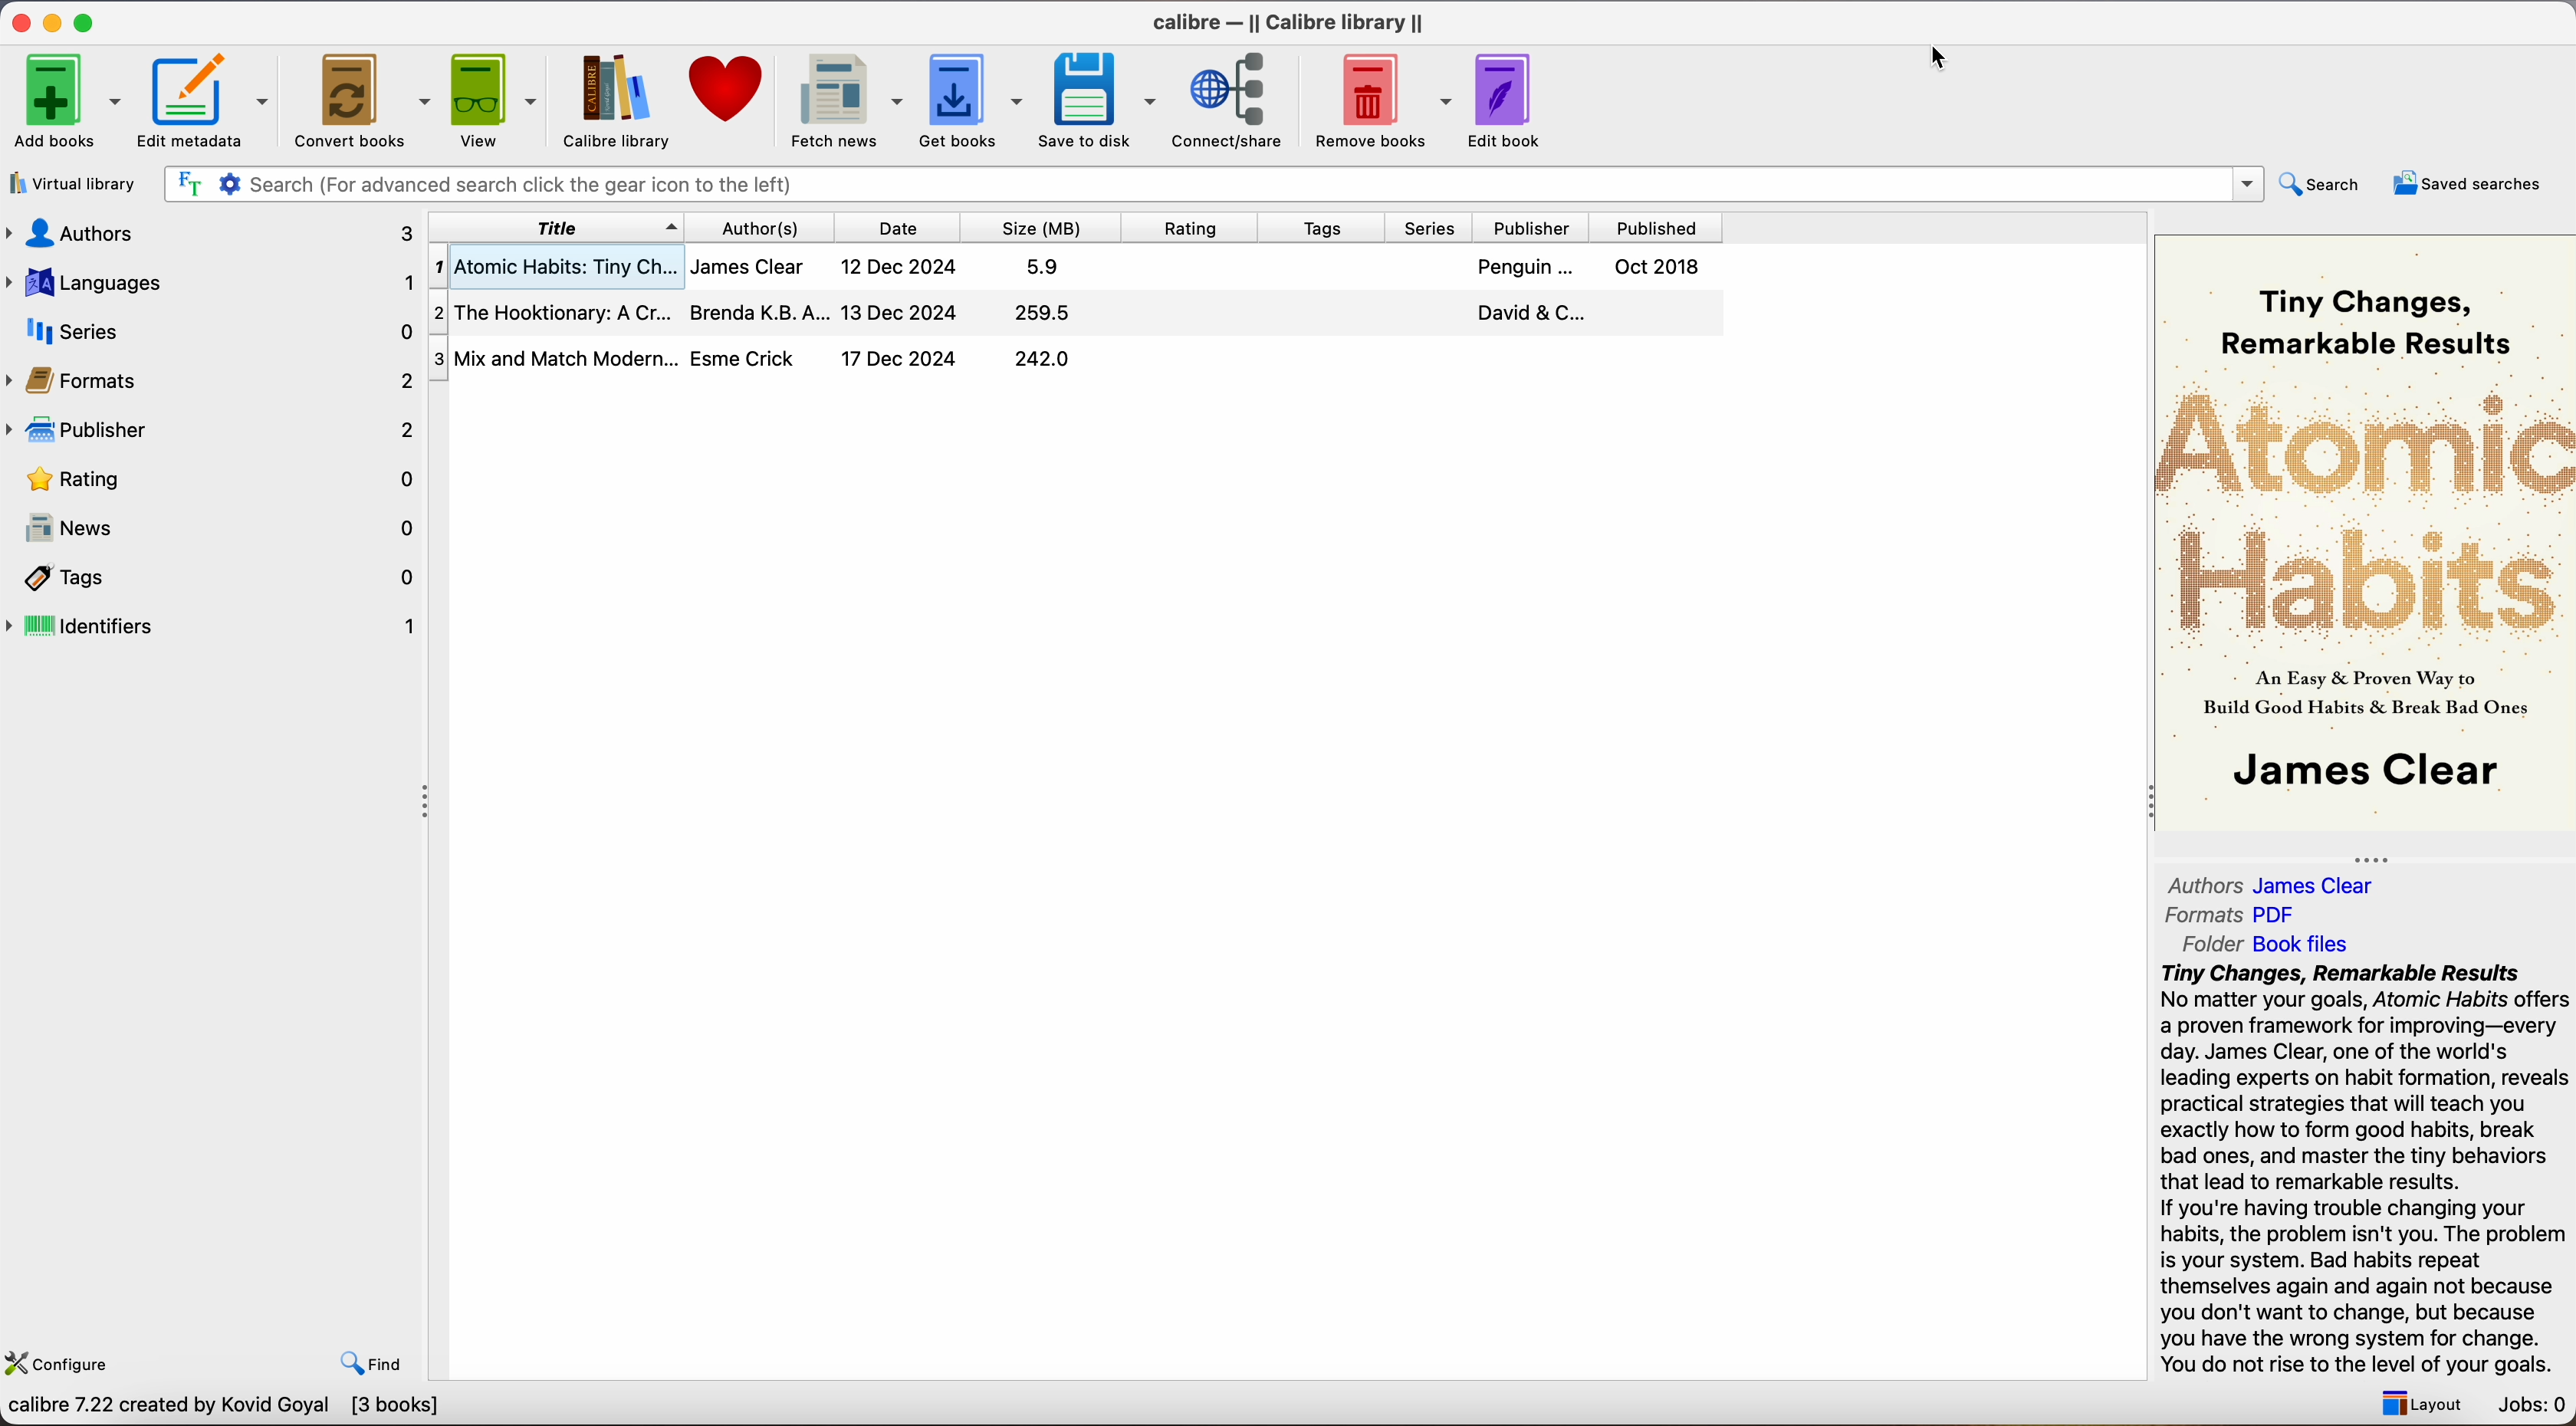 The image size is (2576, 1426). Describe the element at coordinates (557, 227) in the screenshot. I see `title` at that location.